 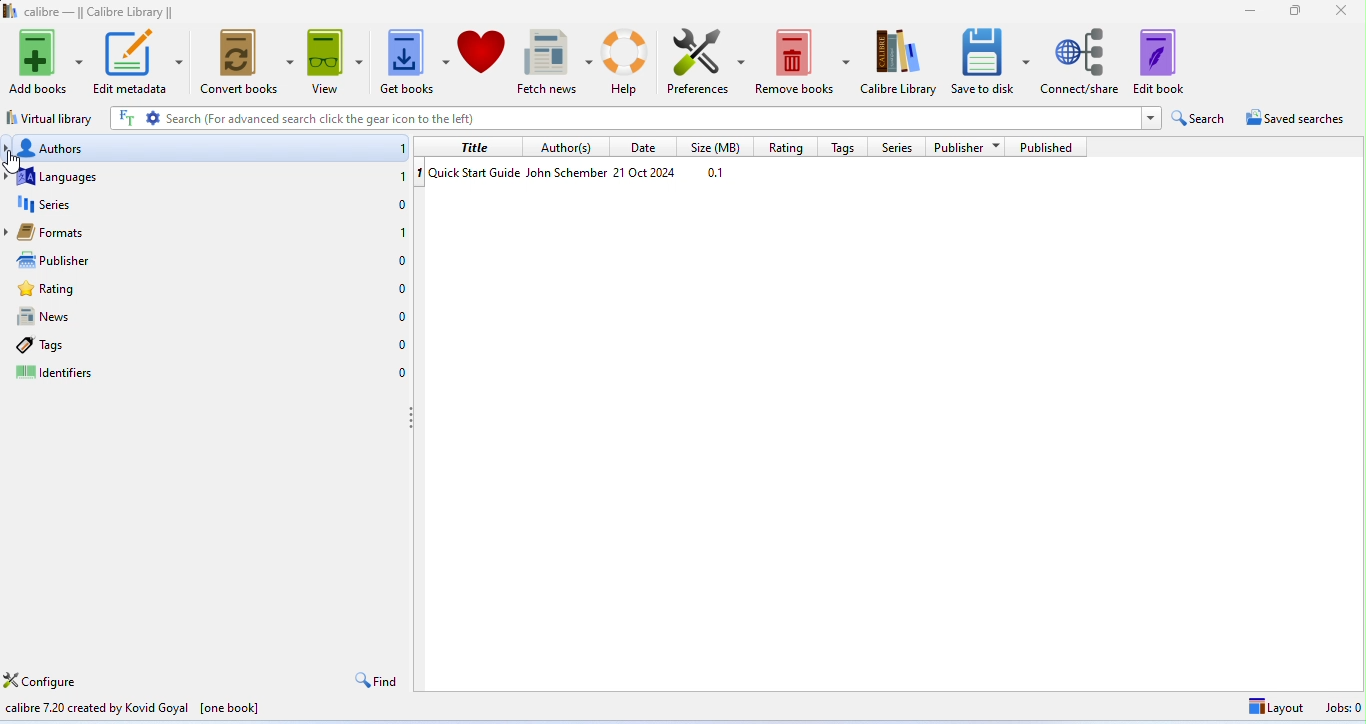 What do you see at coordinates (336, 61) in the screenshot?
I see `view` at bounding box center [336, 61].